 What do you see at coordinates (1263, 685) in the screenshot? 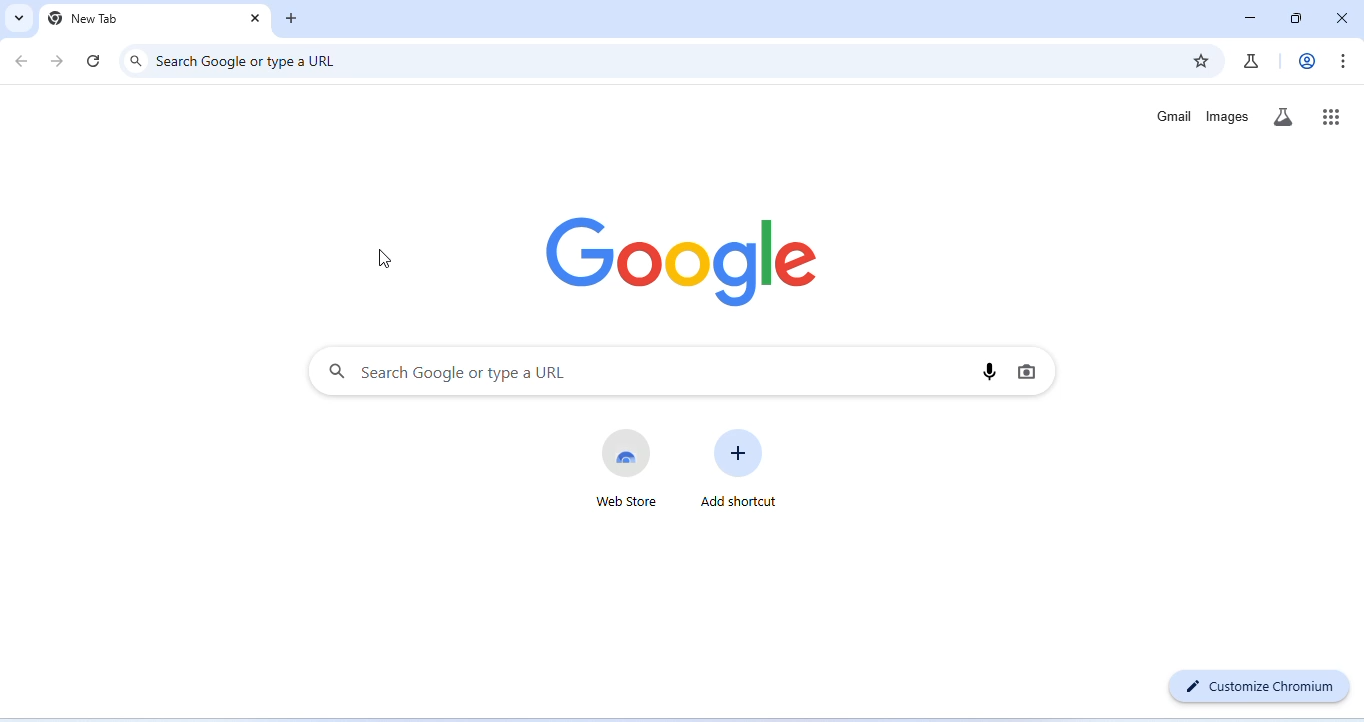
I see `customize chromium` at bounding box center [1263, 685].